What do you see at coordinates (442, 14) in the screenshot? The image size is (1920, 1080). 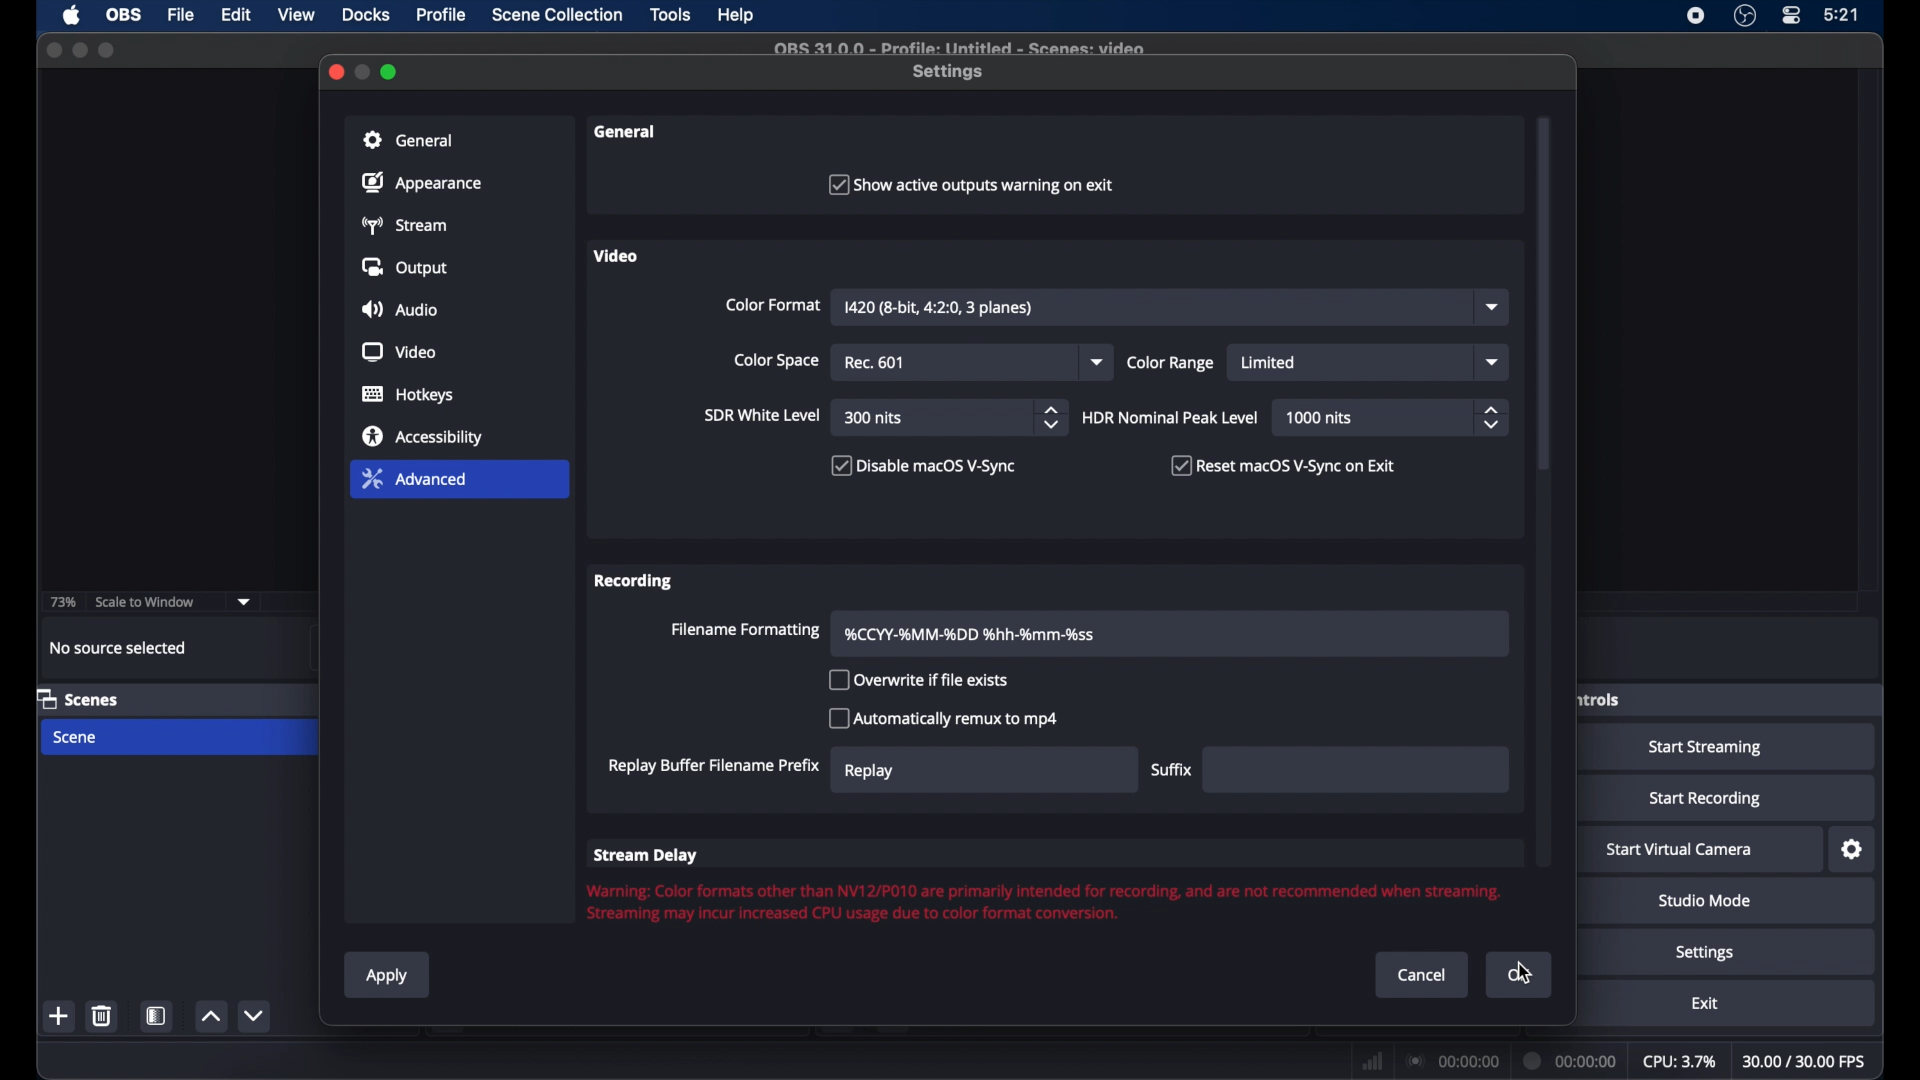 I see `profile` at bounding box center [442, 14].